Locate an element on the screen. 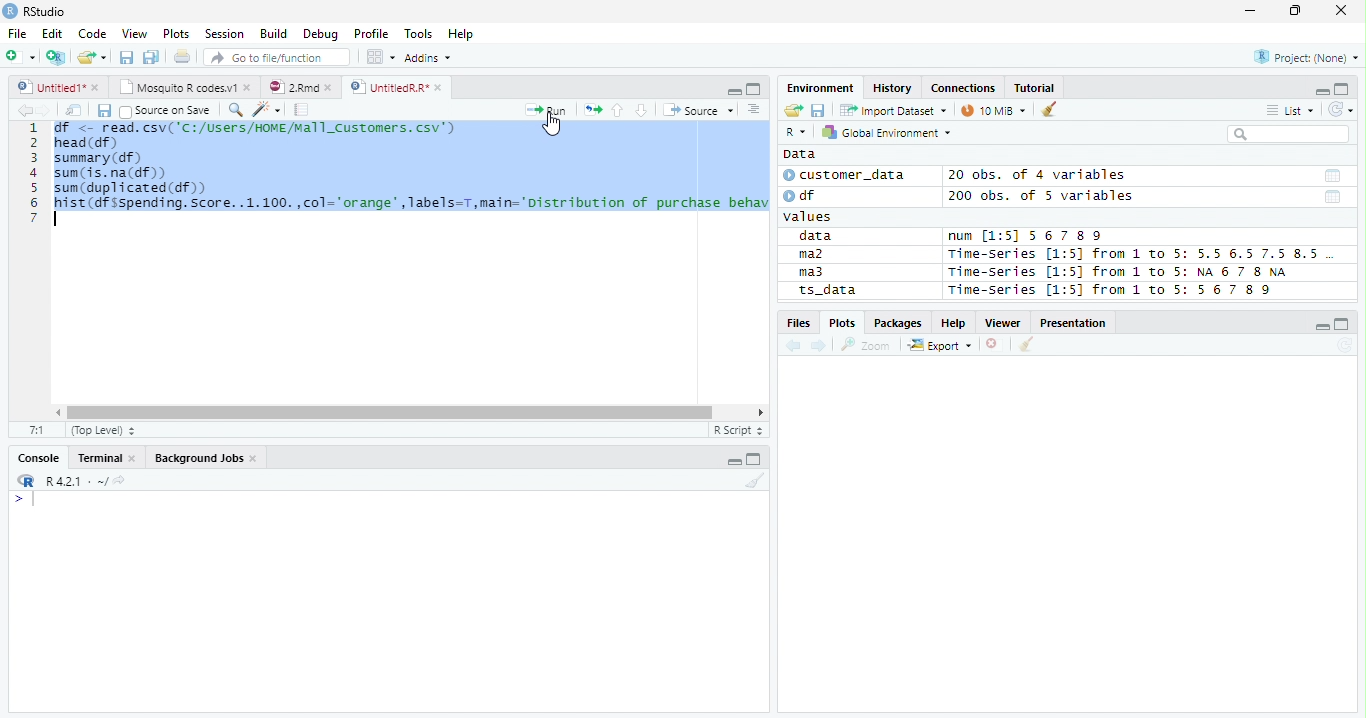 The height and width of the screenshot is (718, 1366). Project (none) is located at coordinates (1309, 55).